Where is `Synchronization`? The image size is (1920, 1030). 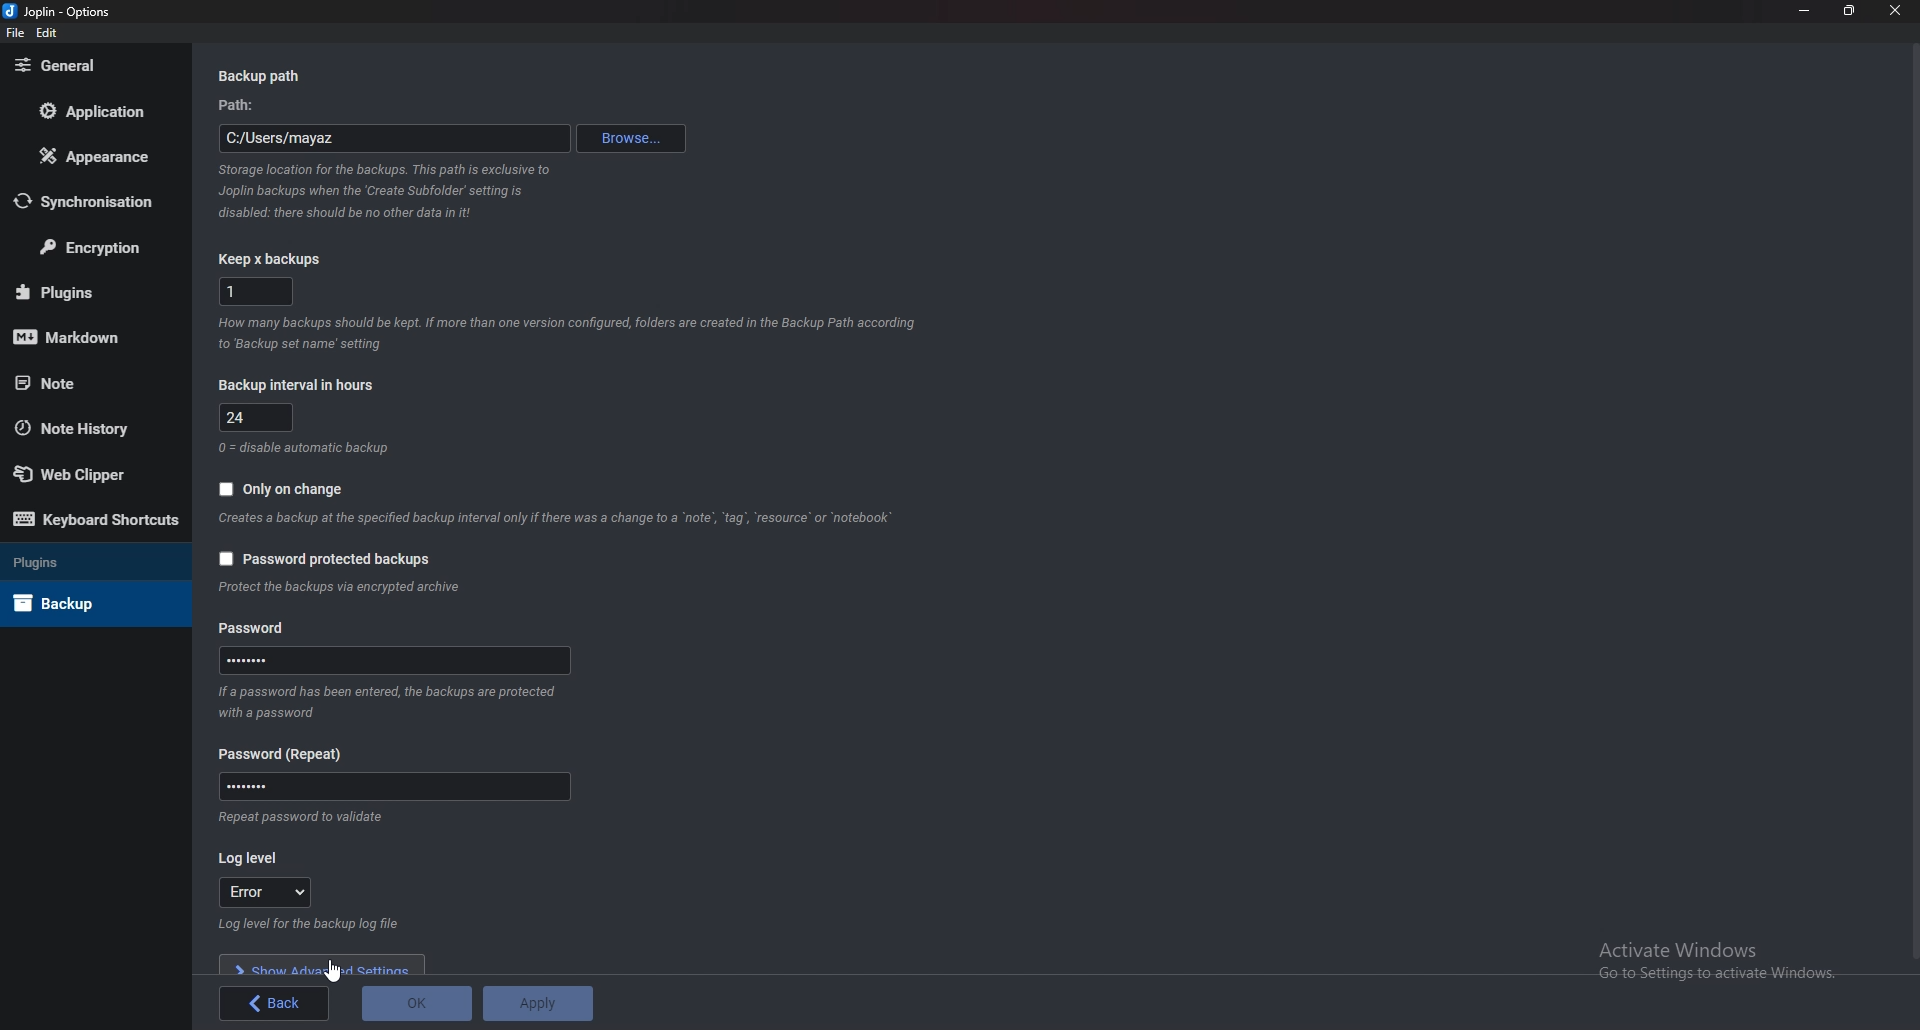 Synchronization is located at coordinates (96, 204).